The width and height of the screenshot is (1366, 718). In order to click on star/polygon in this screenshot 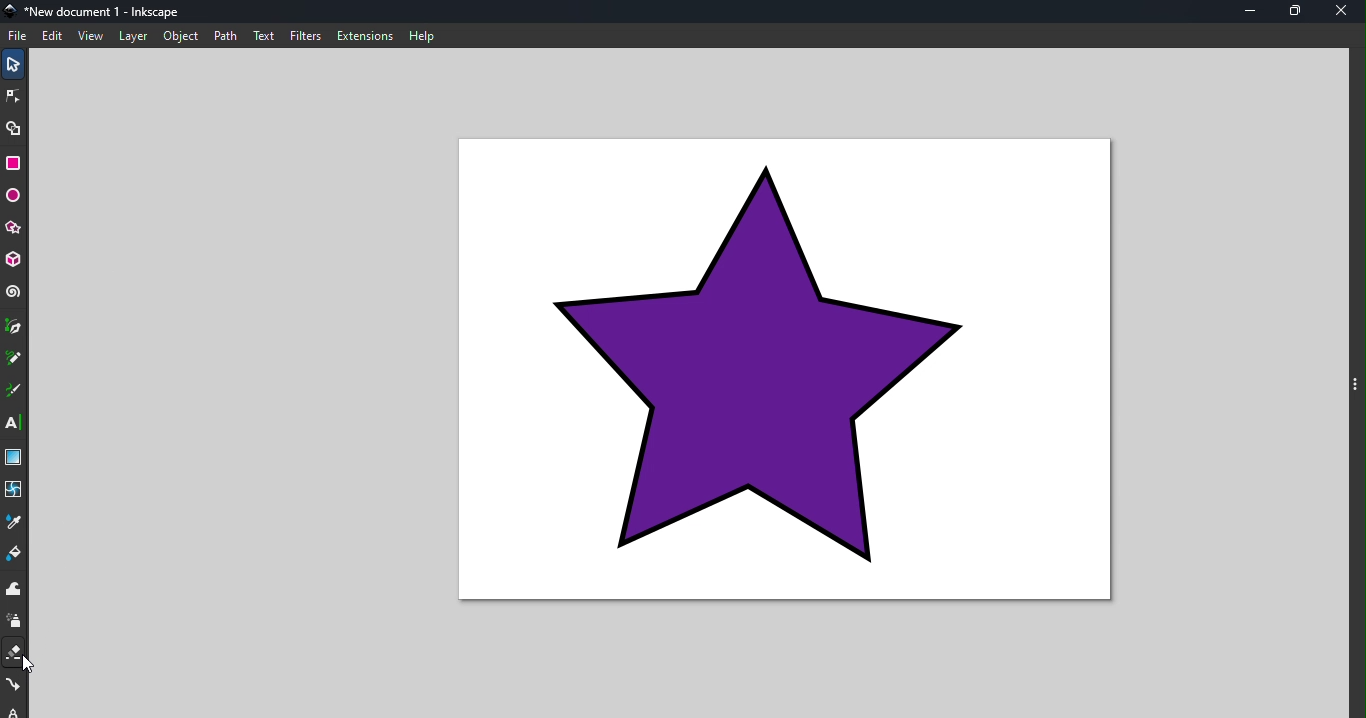, I will do `click(13, 228)`.